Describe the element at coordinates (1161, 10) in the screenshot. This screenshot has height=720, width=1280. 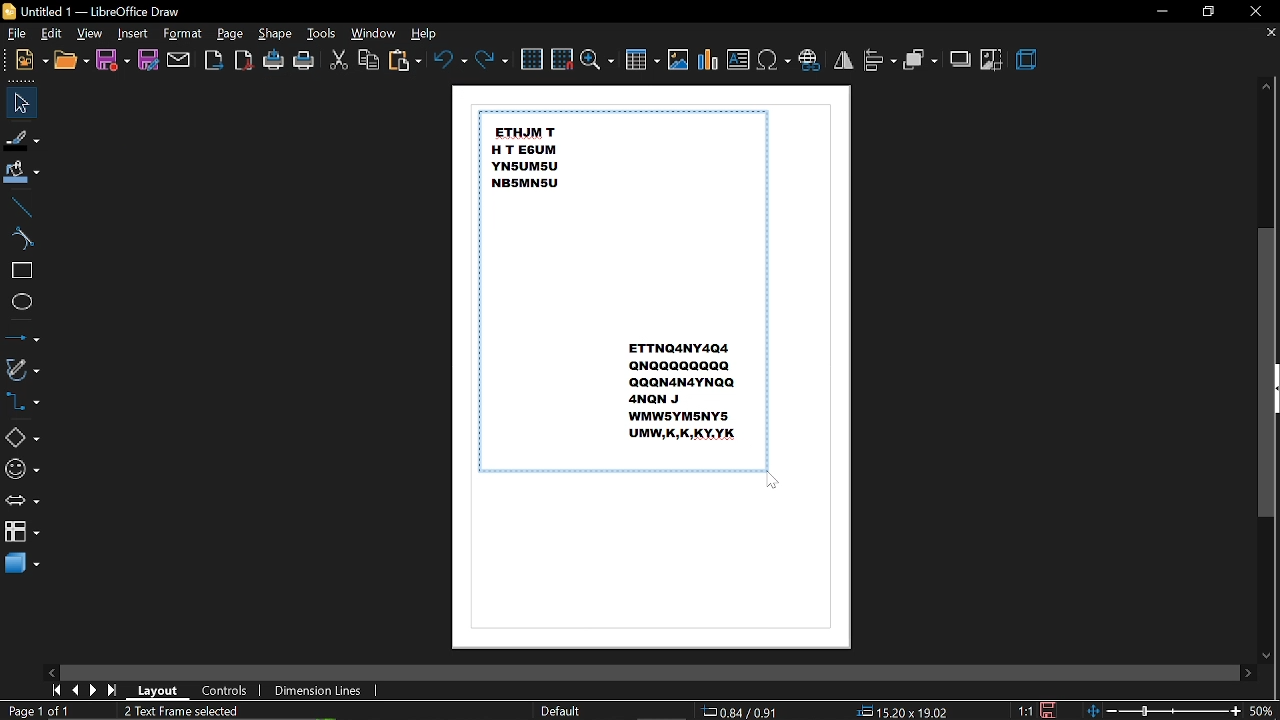
I see `minimize` at that location.